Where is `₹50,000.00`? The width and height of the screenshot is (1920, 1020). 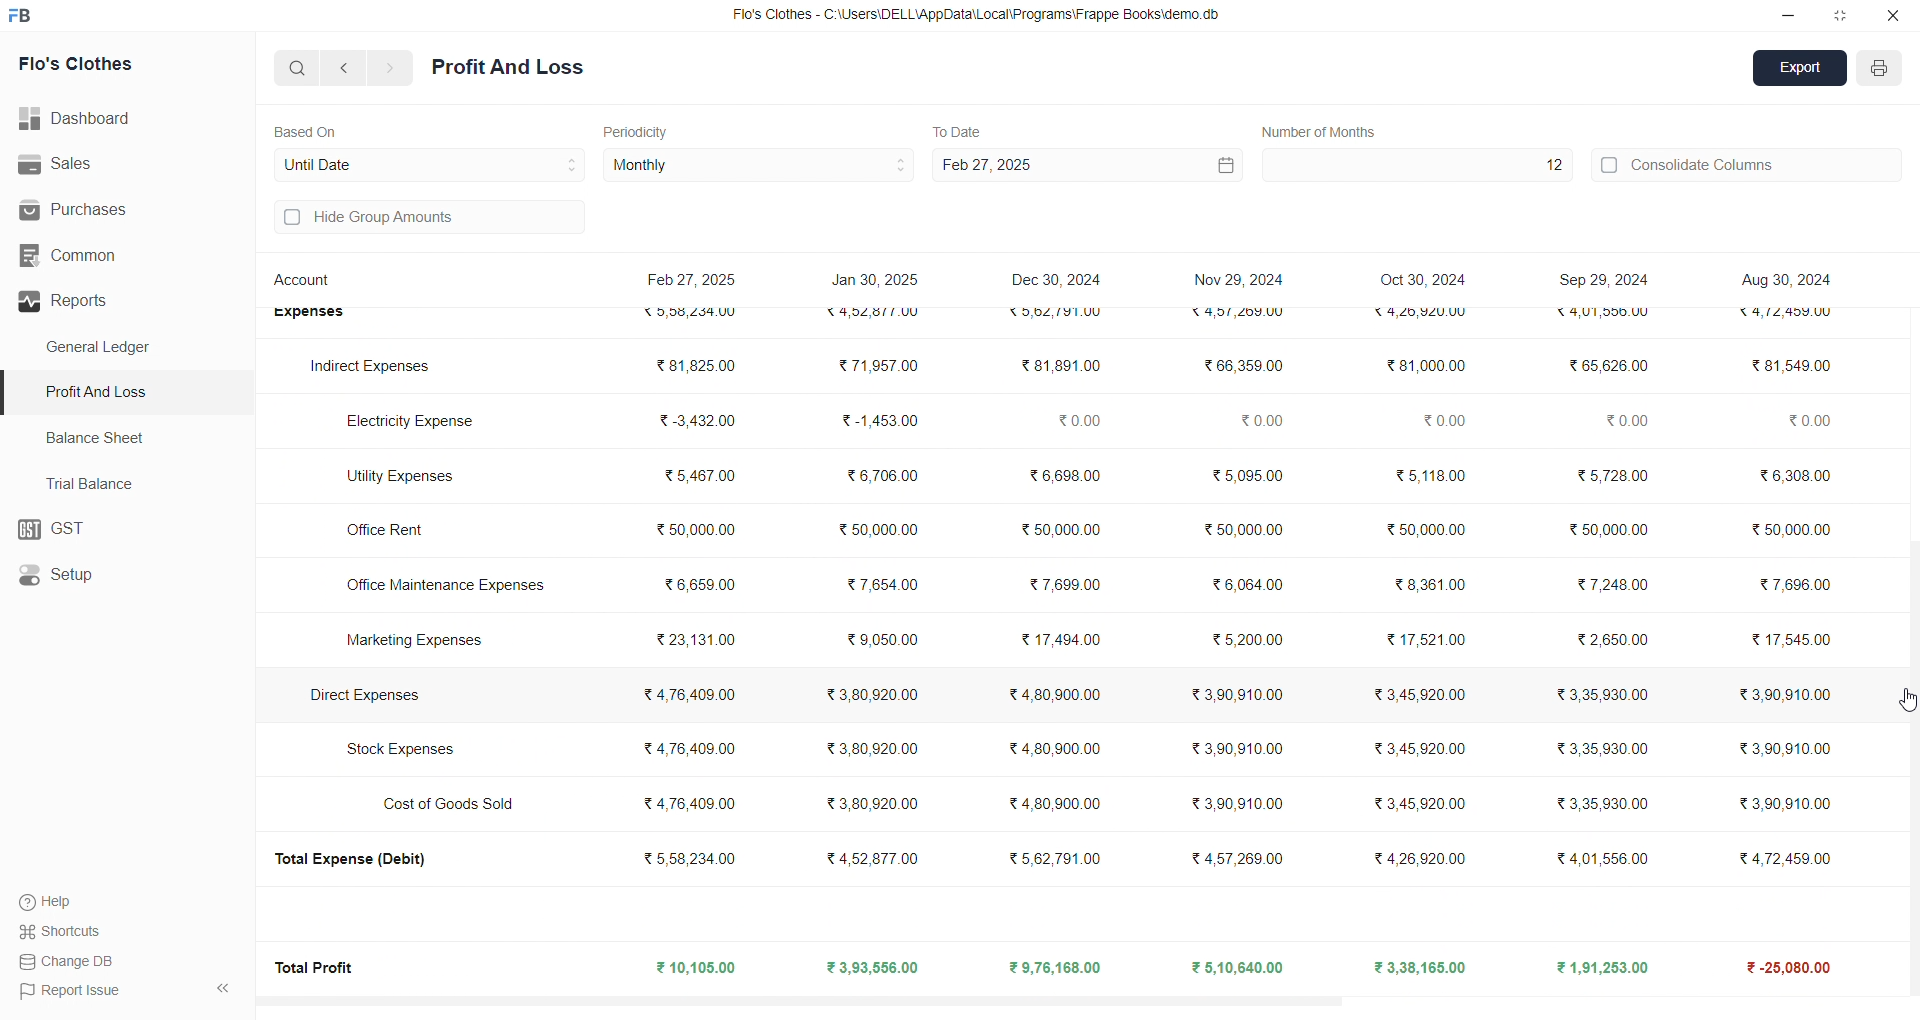 ₹50,000.00 is located at coordinates (689, 532).